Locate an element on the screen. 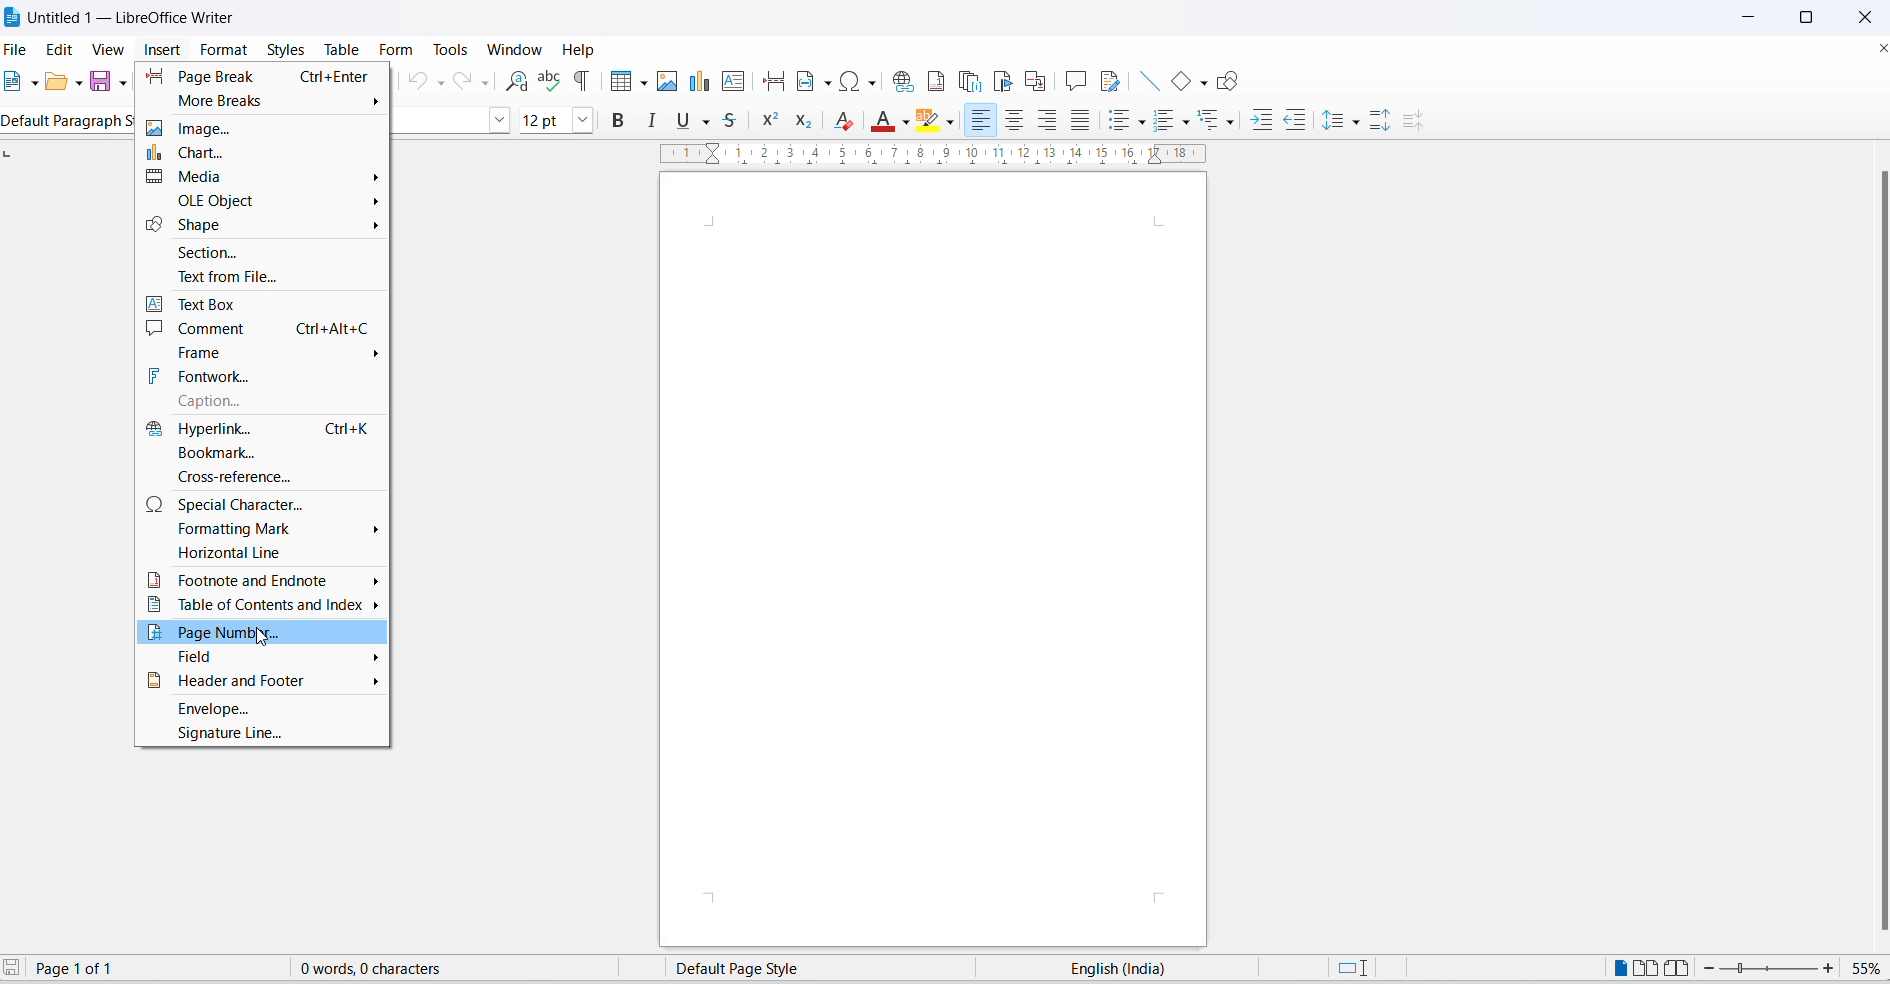  toggle unordered list is located at coordinates (1142, 122).